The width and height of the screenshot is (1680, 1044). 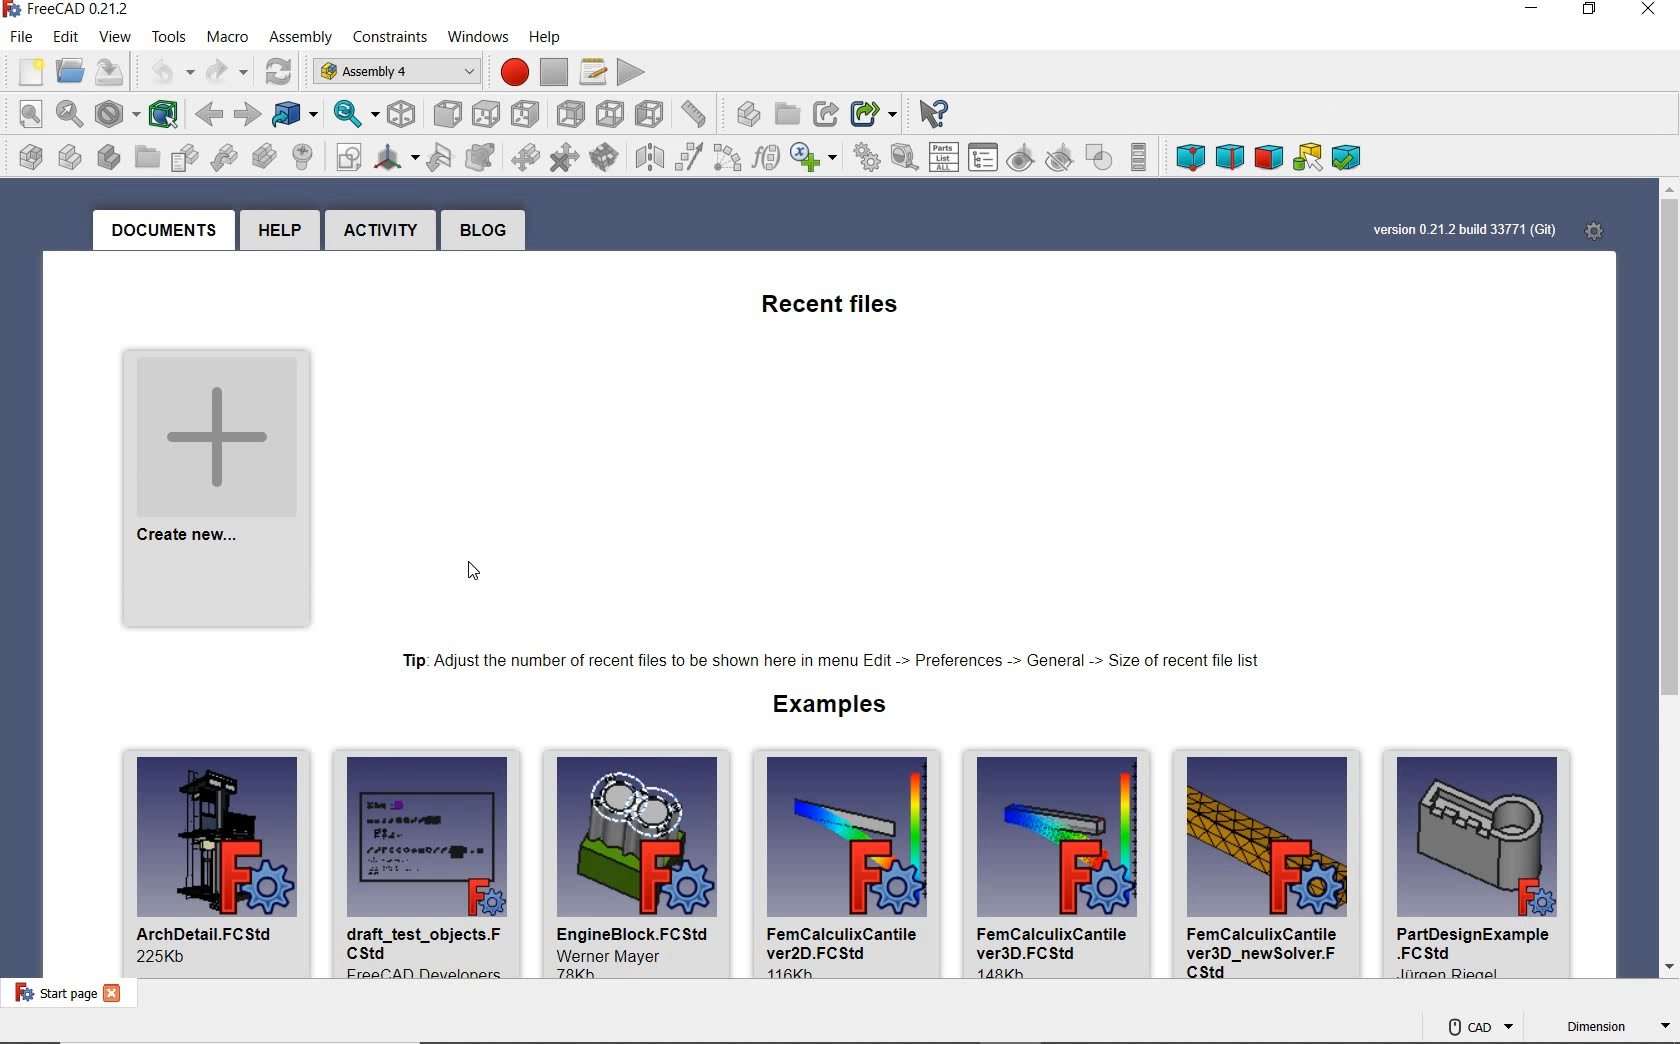 I want to click on animate assembly, so click(x=868, y=158).